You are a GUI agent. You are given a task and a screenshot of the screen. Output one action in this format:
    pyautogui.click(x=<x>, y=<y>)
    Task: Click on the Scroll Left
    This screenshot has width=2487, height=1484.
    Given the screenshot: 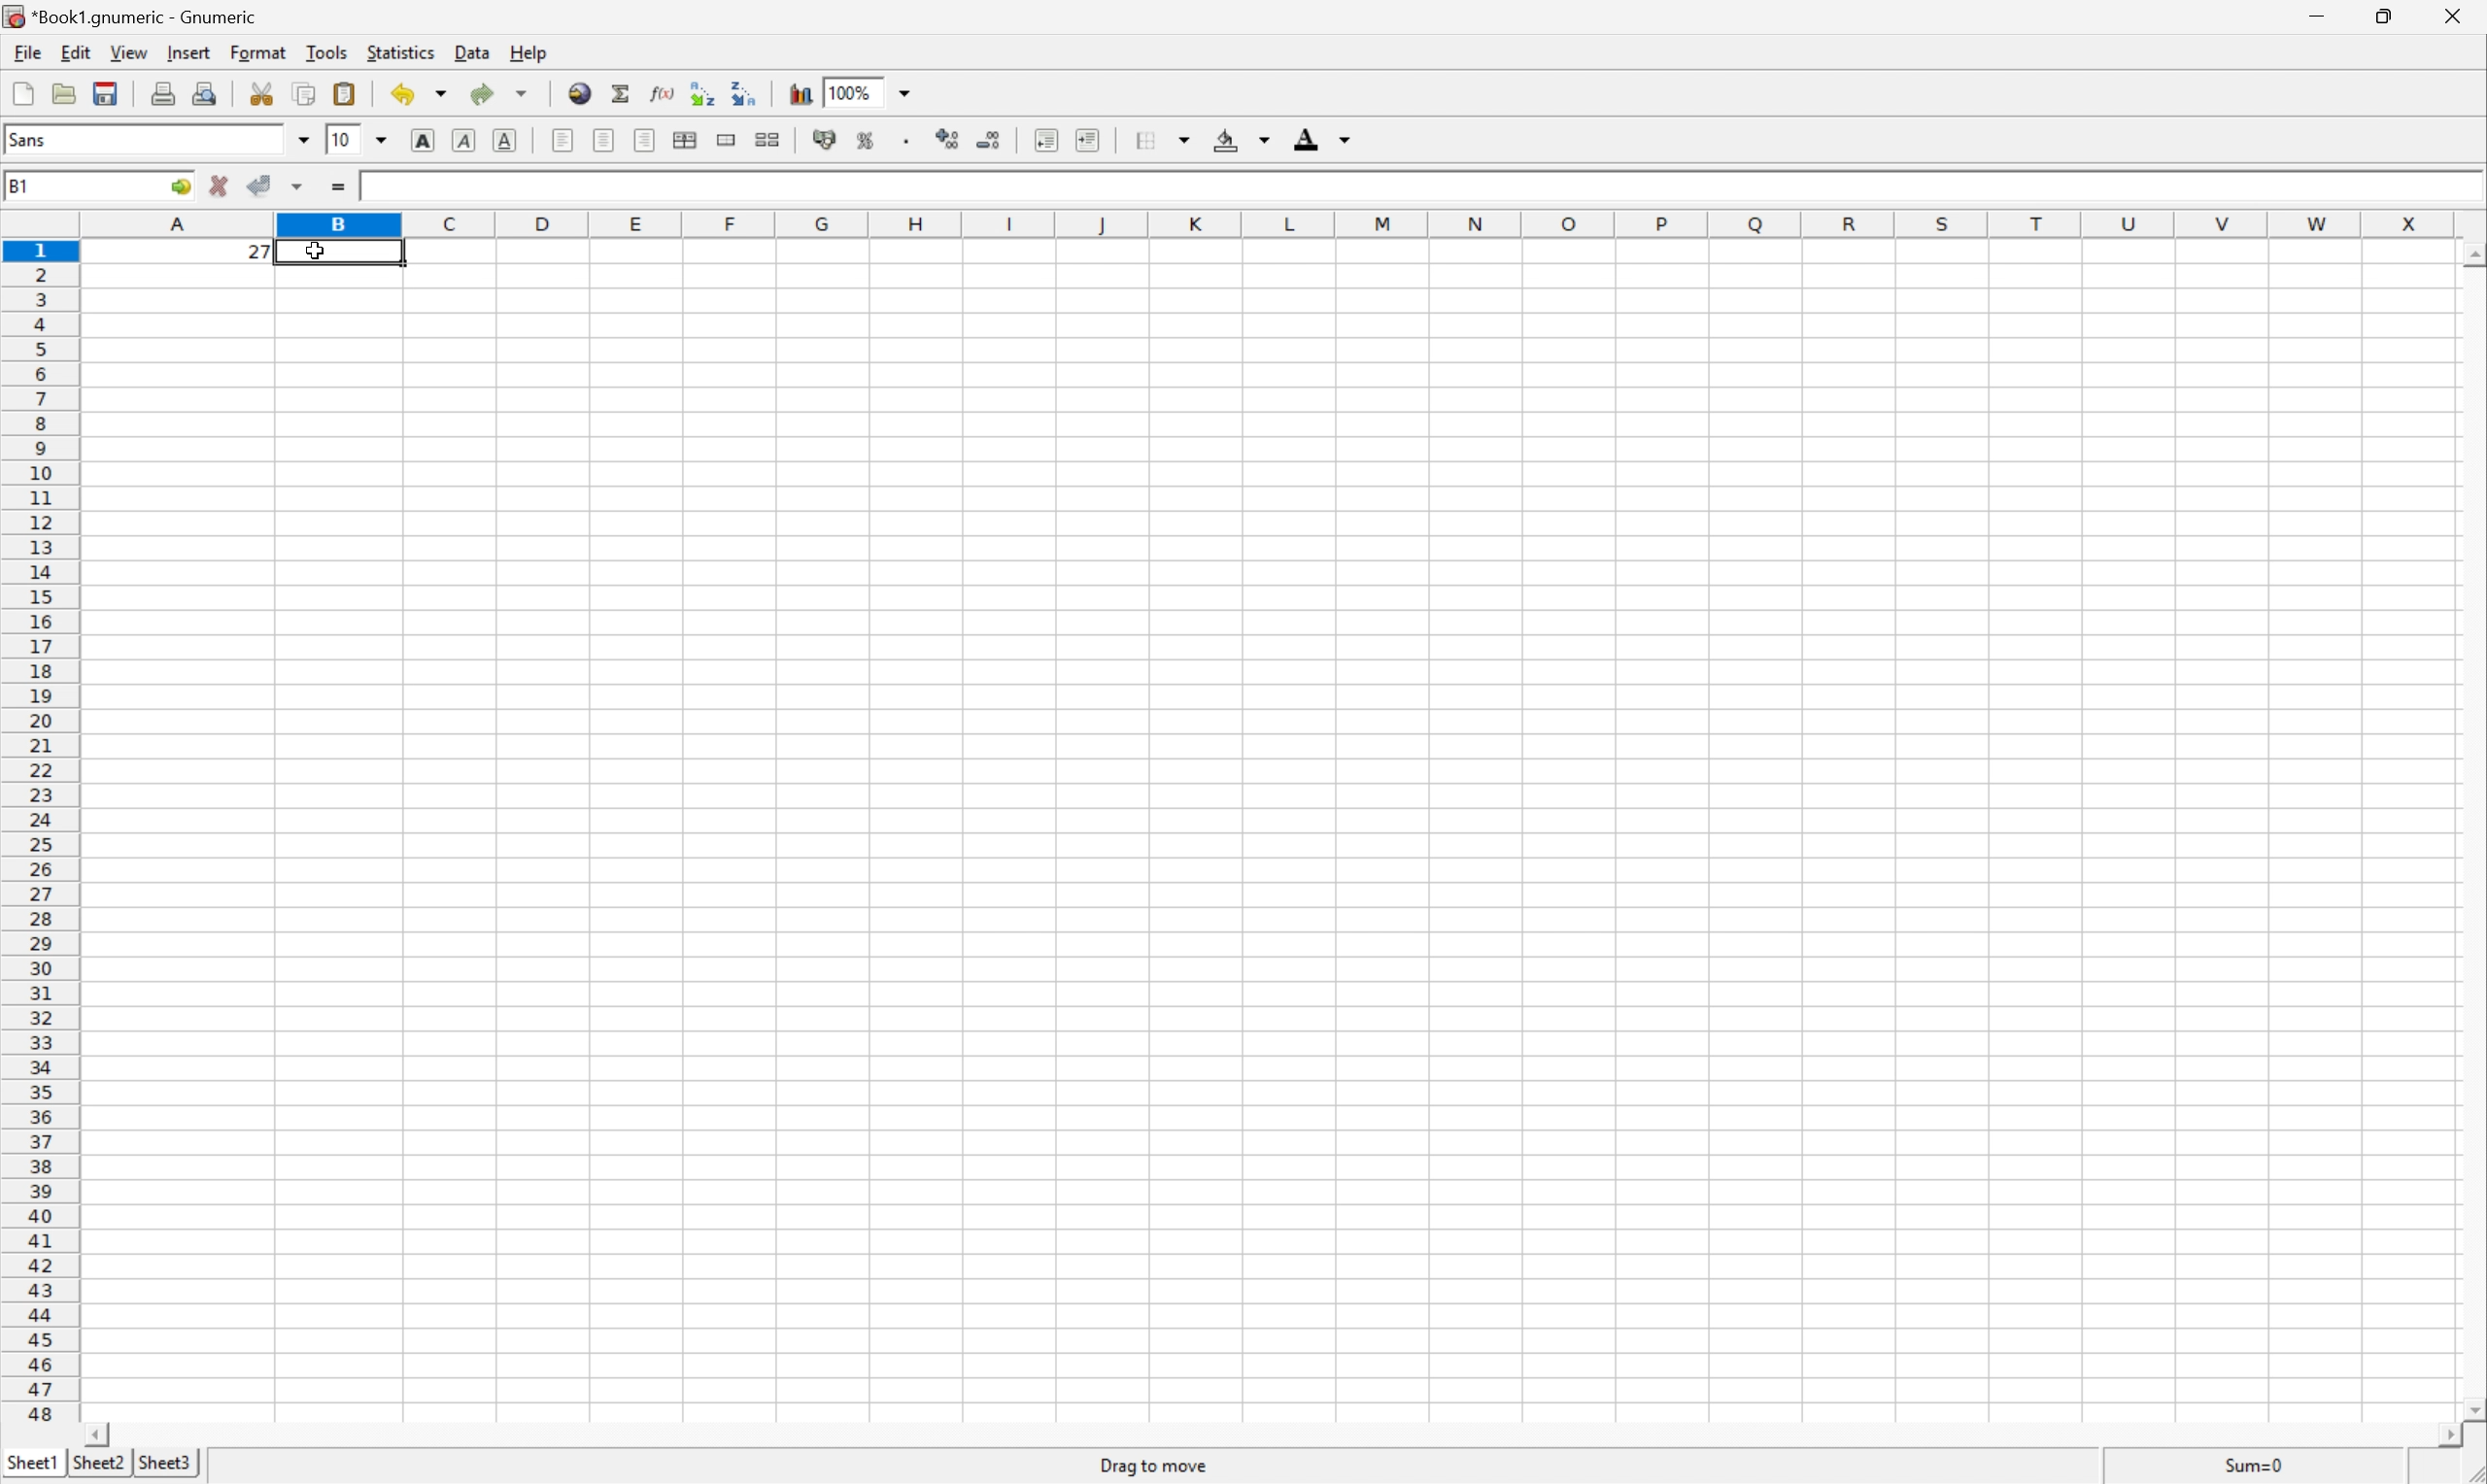 What is the action you would take?
    pyautogui.click(x=92, y=1433)
    